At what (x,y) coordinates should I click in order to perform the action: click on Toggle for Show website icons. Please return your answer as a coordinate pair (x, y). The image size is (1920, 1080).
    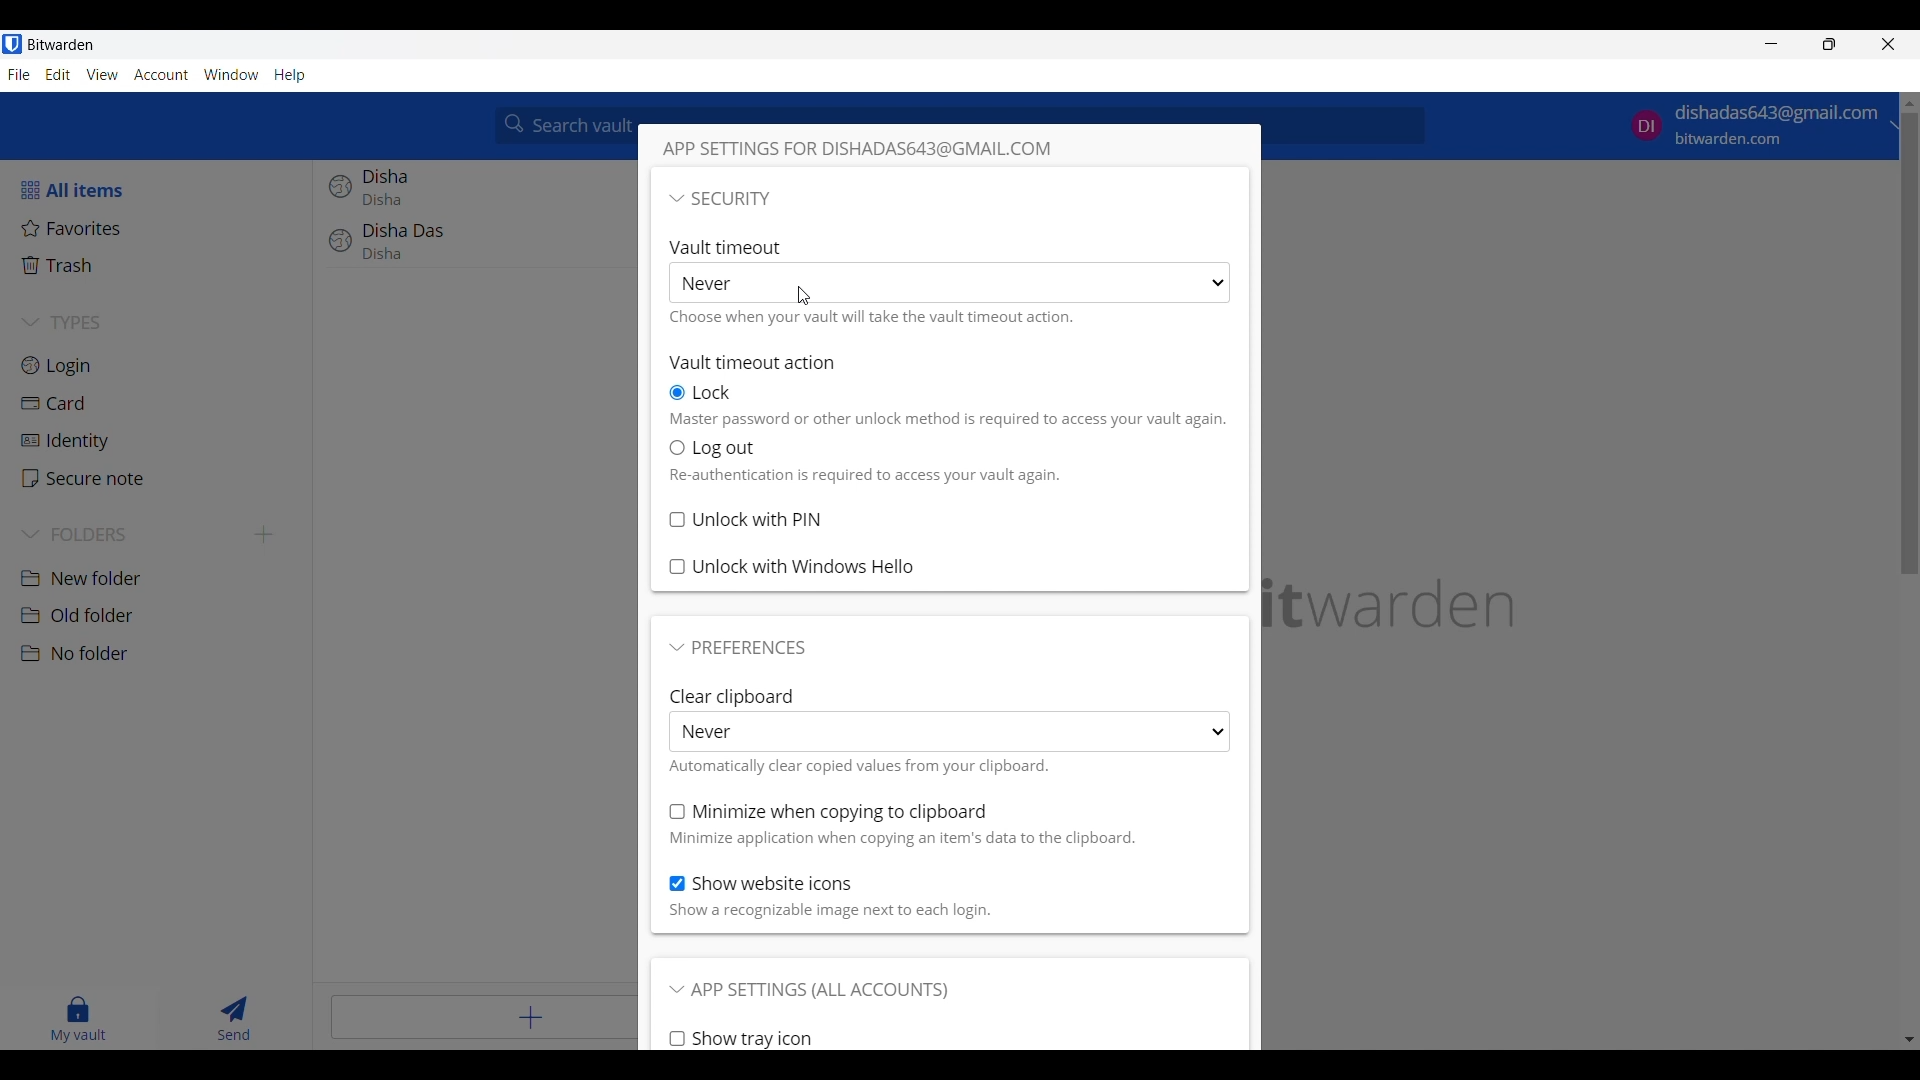
    Looking at the image, I should click on (762, 884).